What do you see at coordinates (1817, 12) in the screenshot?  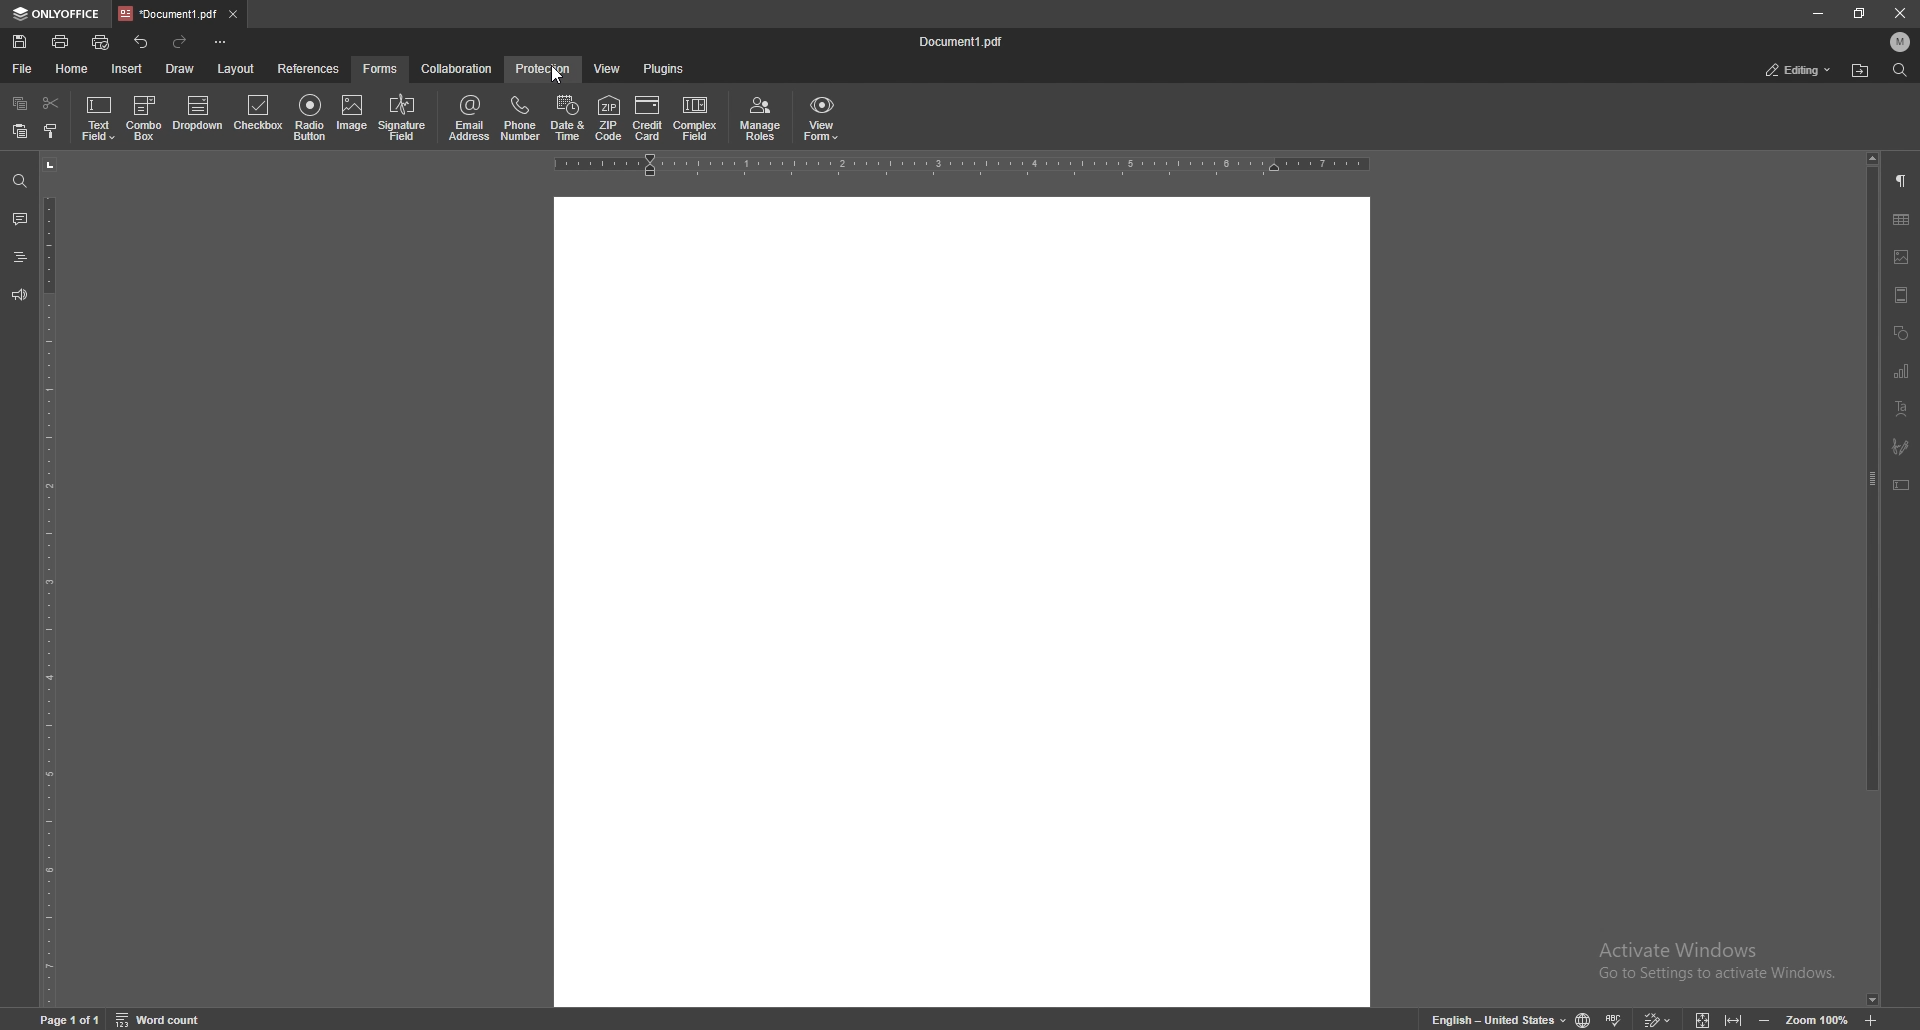 I see `minimize` at bounding box center [1817, 12].